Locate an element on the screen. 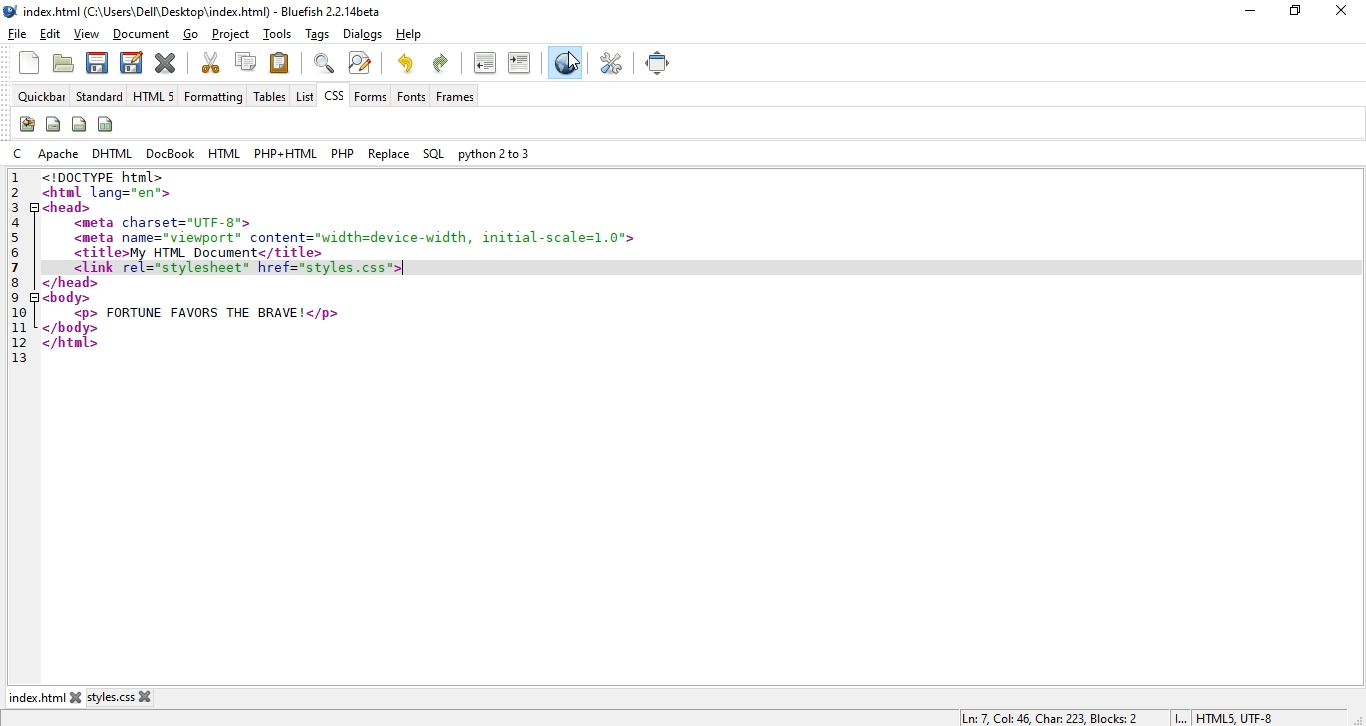  standard is located at coordinates (100, 97).